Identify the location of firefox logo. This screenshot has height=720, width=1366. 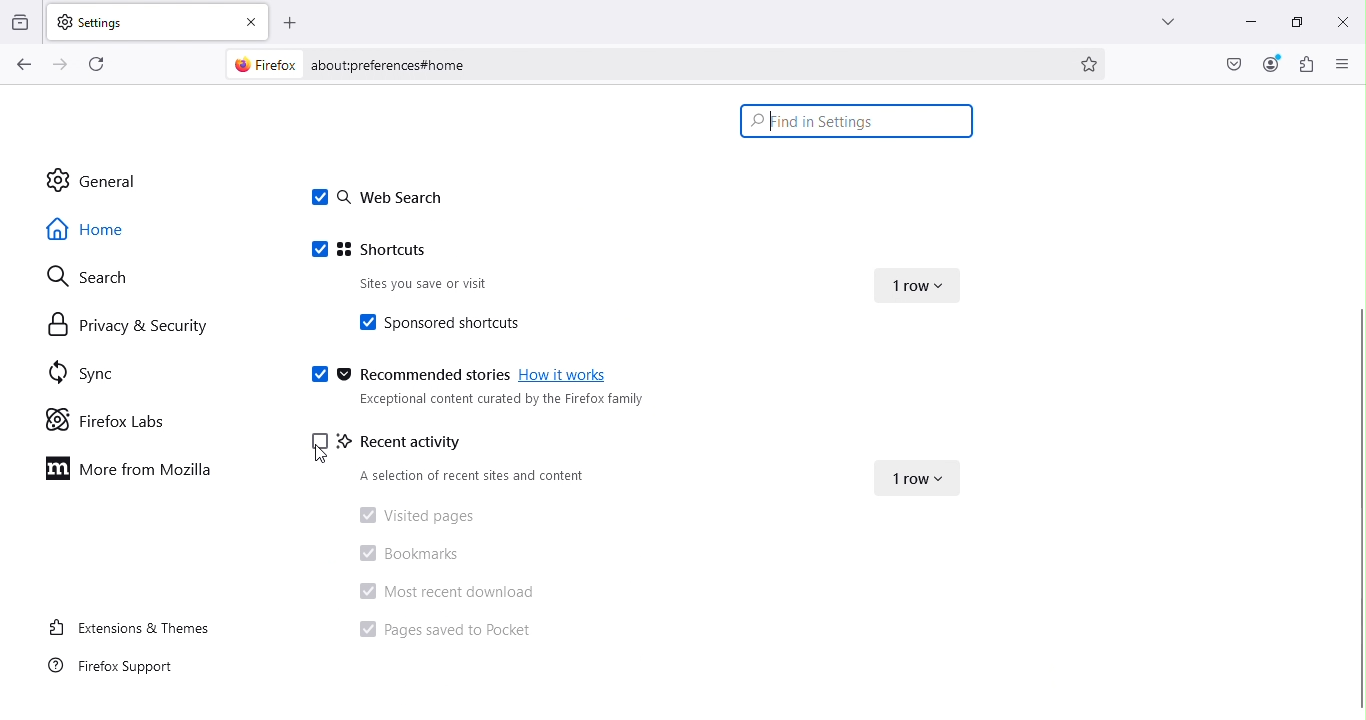
(266, 65).